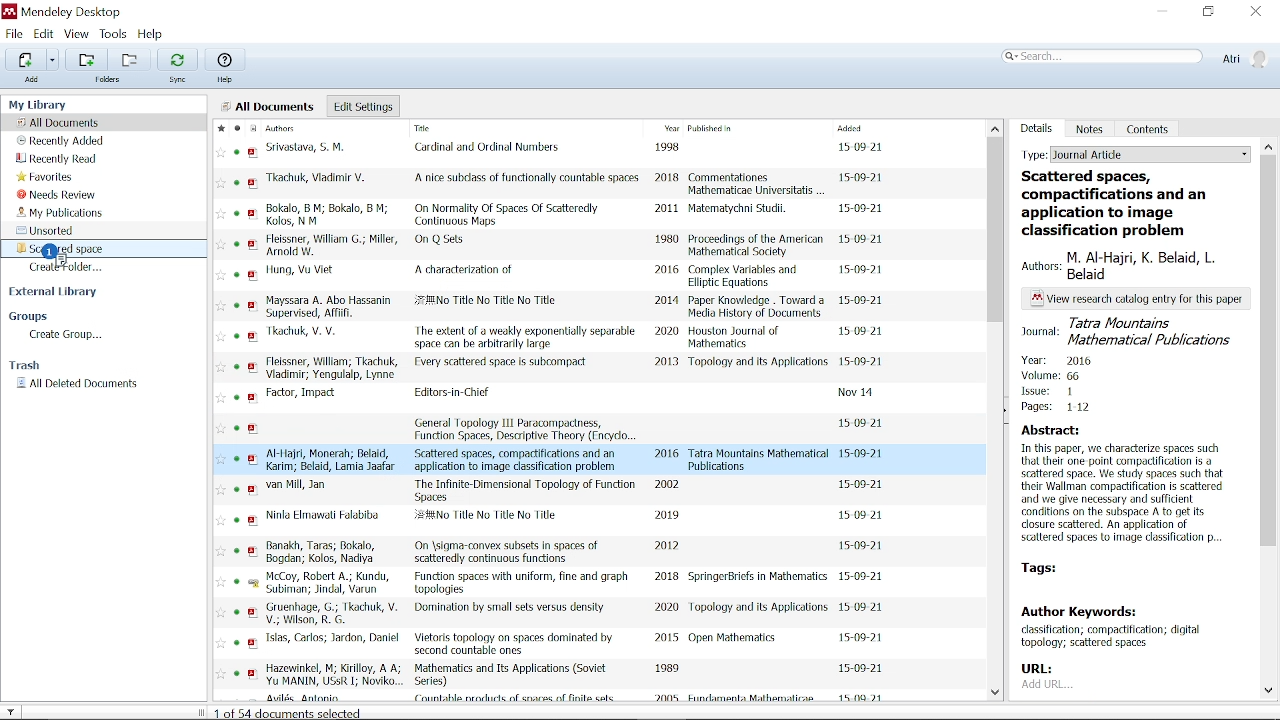  Describe the element at coordinates (528, 178) in the screenshot. I see `title` at that location.